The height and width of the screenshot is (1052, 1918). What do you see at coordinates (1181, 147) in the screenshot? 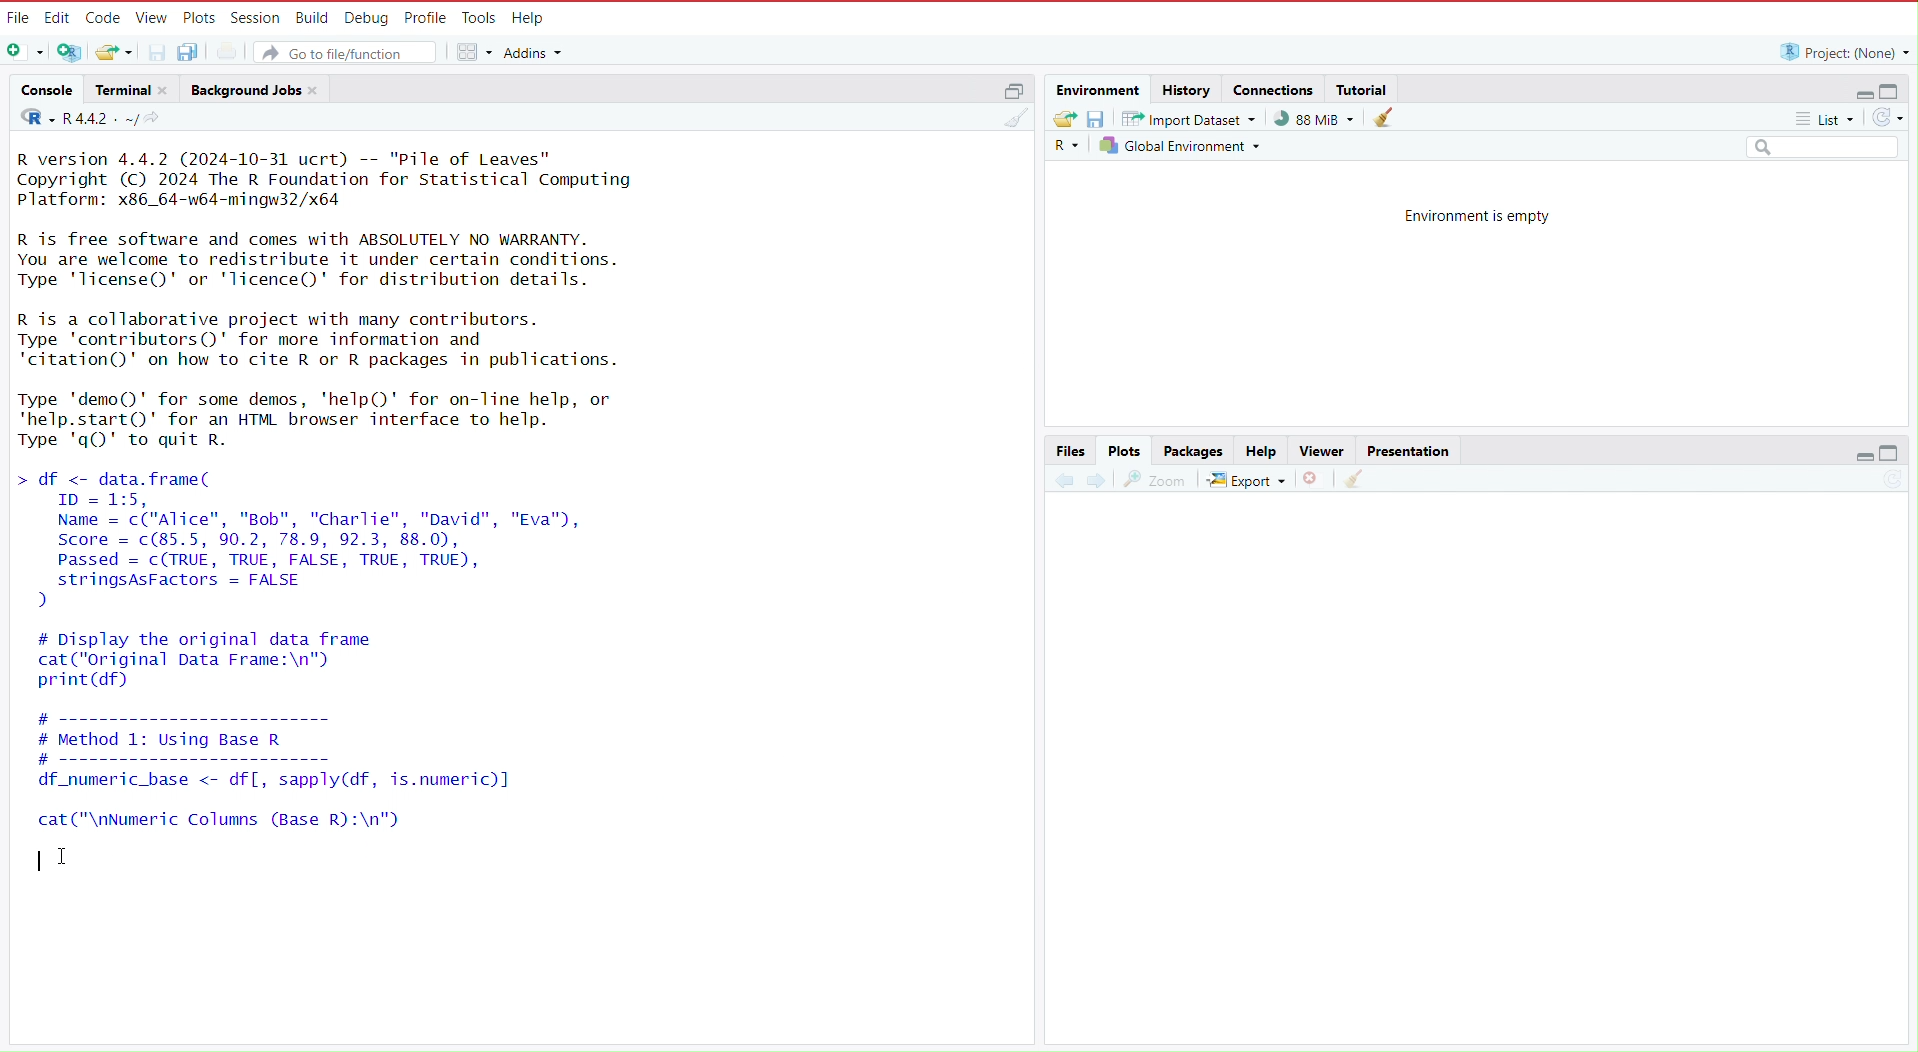
I see `Global environment` at bounding box center [1181, 147].